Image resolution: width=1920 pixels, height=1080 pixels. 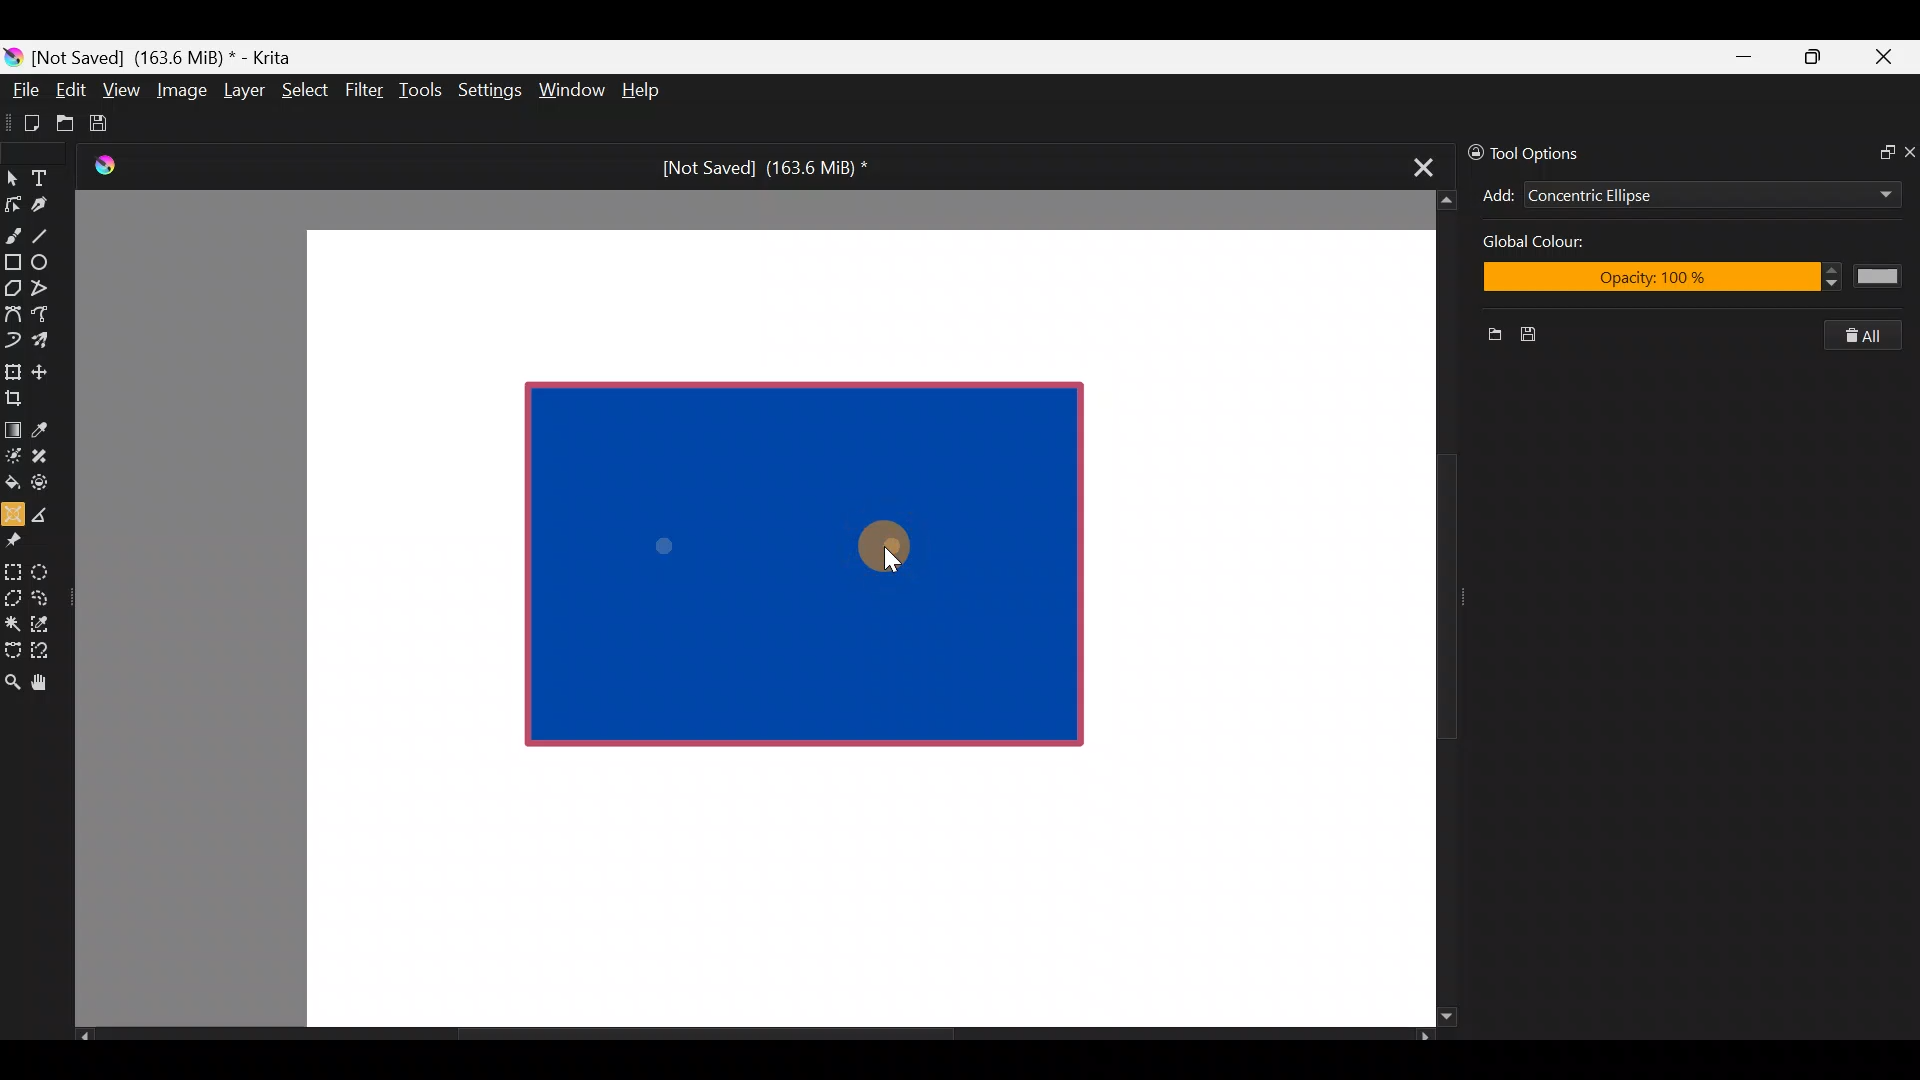 I want to click on Close docker, so click(x=1908, y=151).